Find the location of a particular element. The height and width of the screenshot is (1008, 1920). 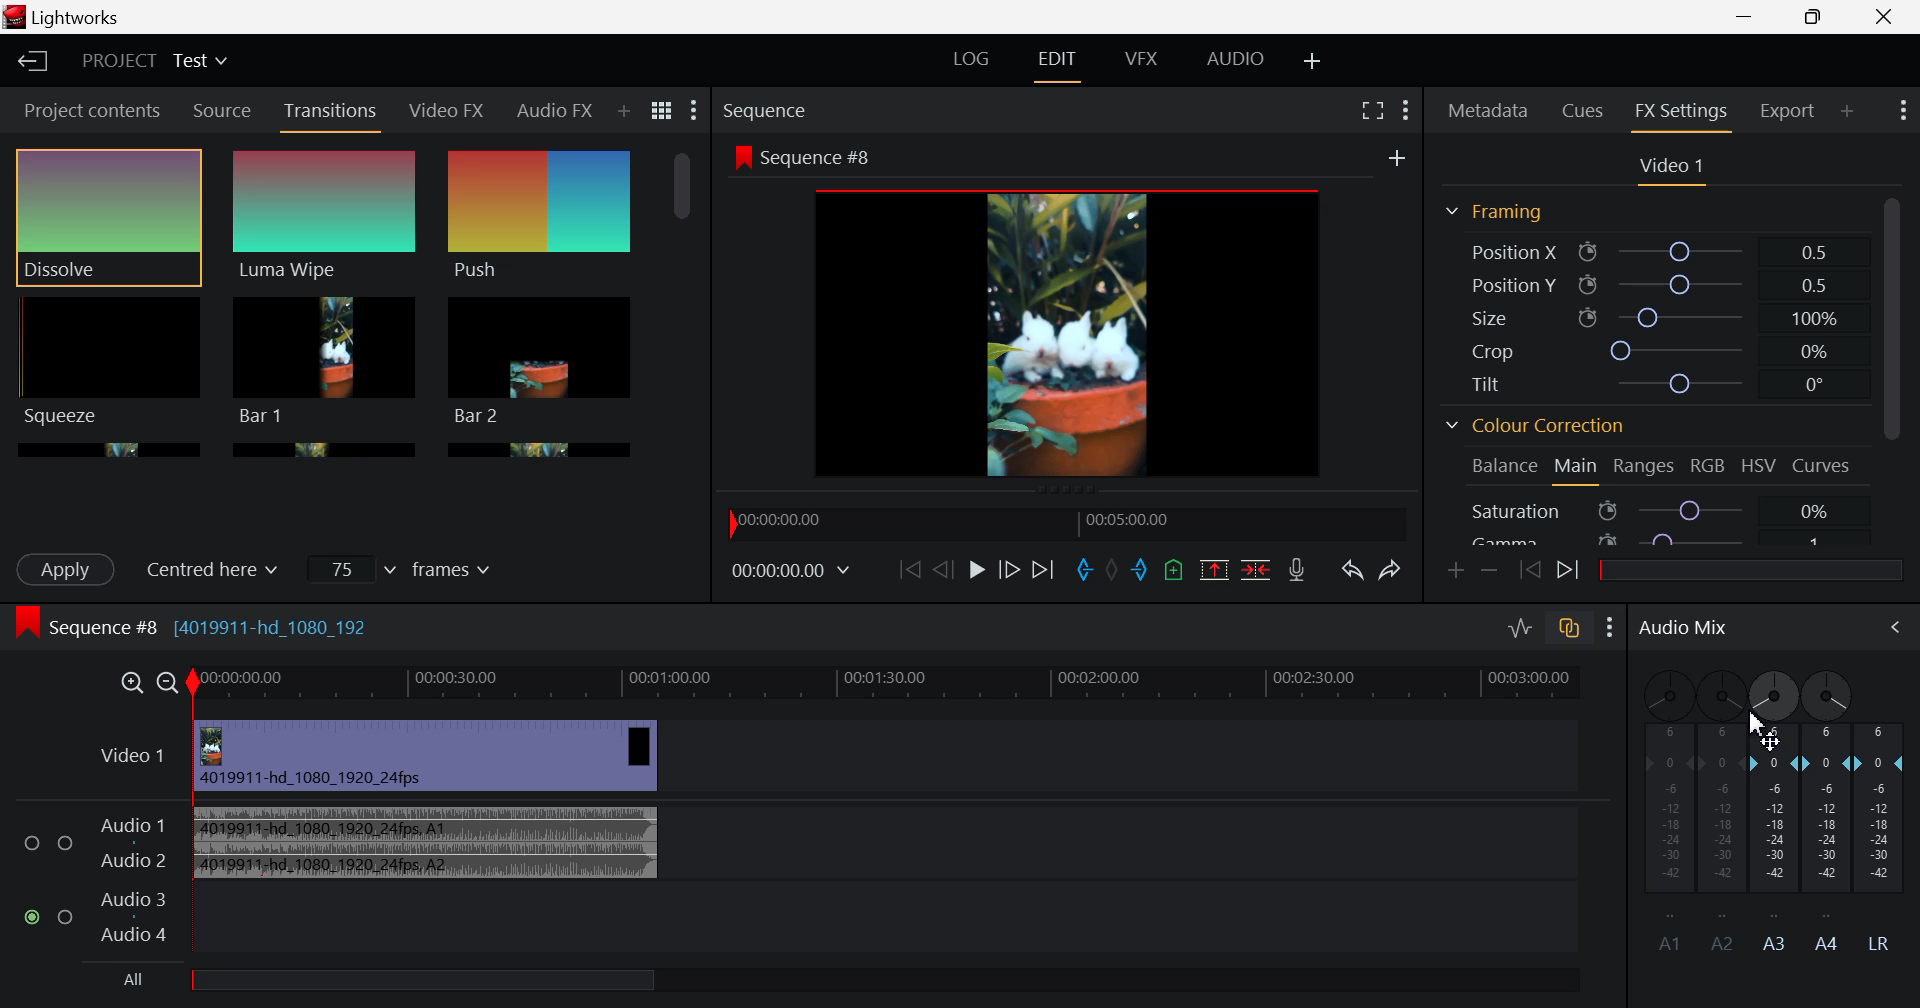

HSV is located at coordinates (1759, 469).